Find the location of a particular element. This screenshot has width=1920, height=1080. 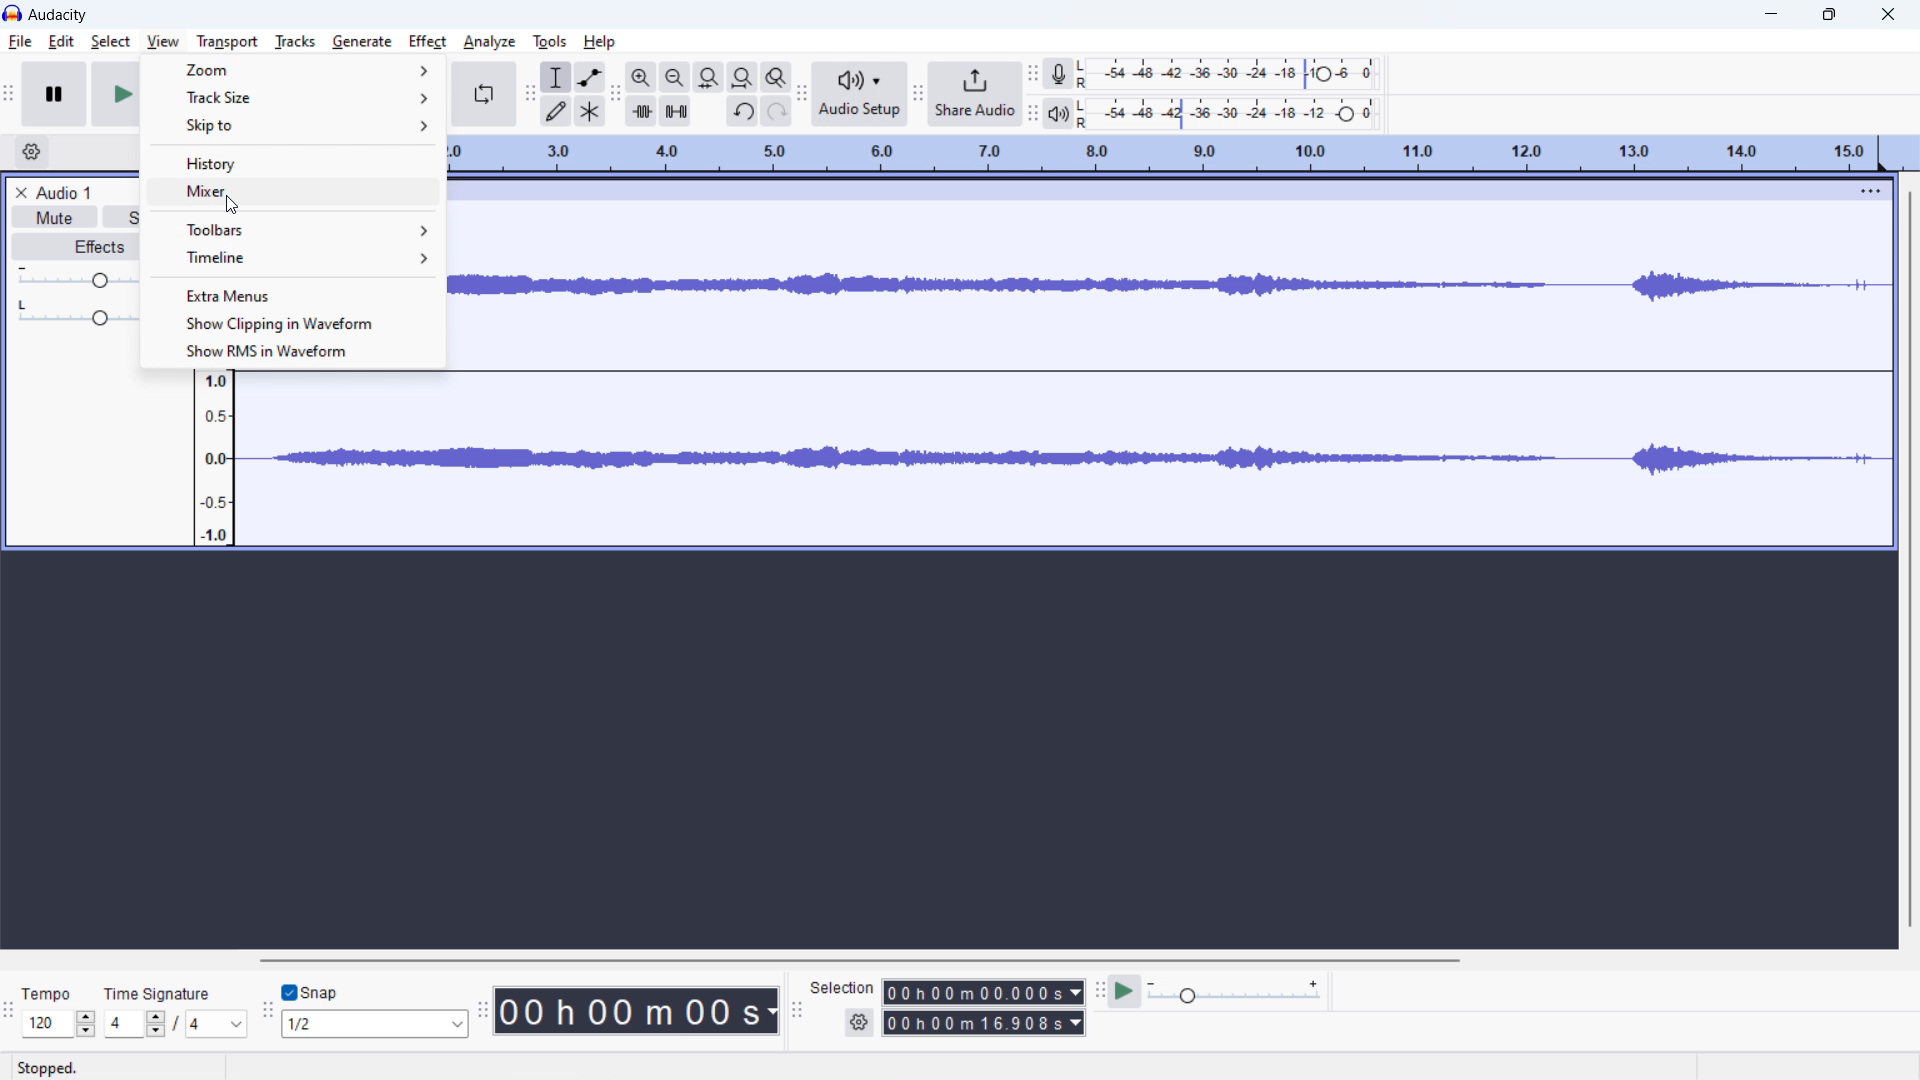

set time signature is located at coordinates (175, 1023).